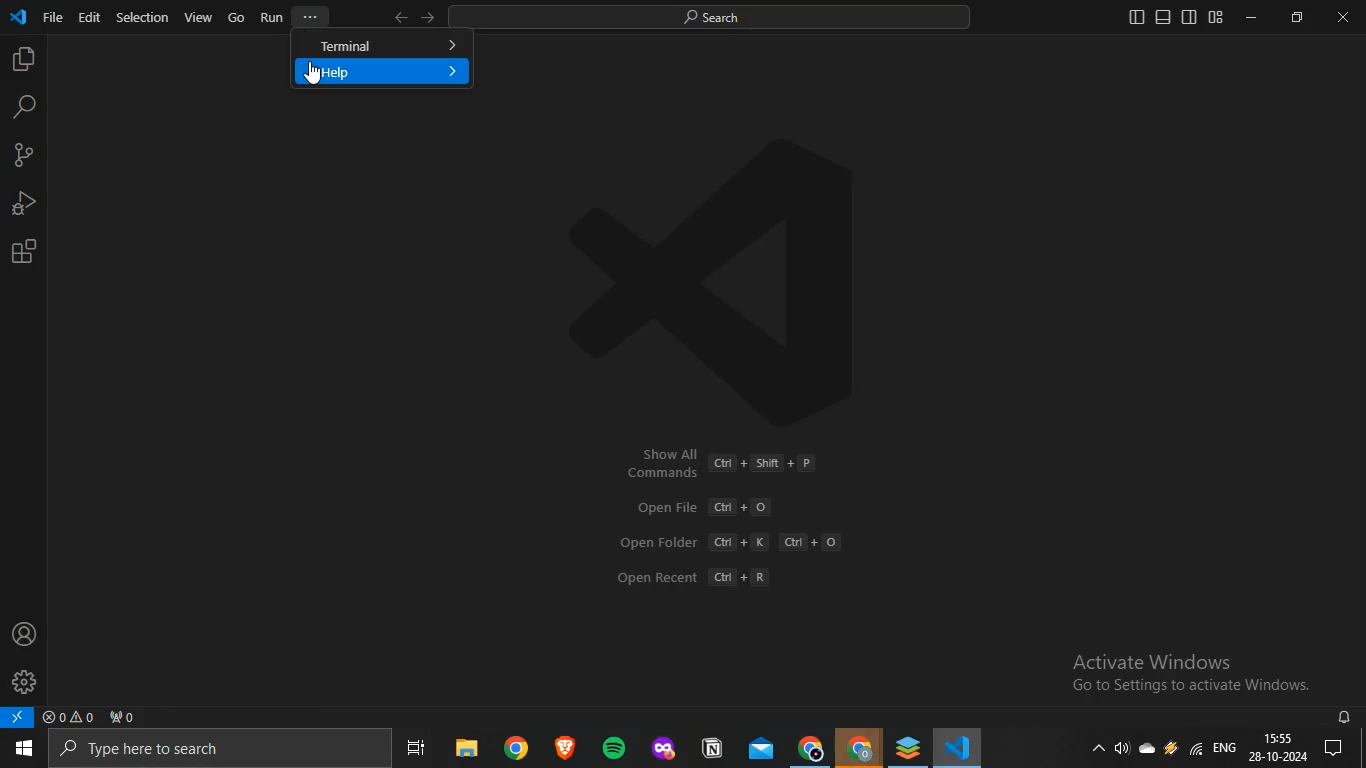  What do you see at coordinates (562, 748) in the screenshot?
I see `brave` at bounding box center [562, 748].